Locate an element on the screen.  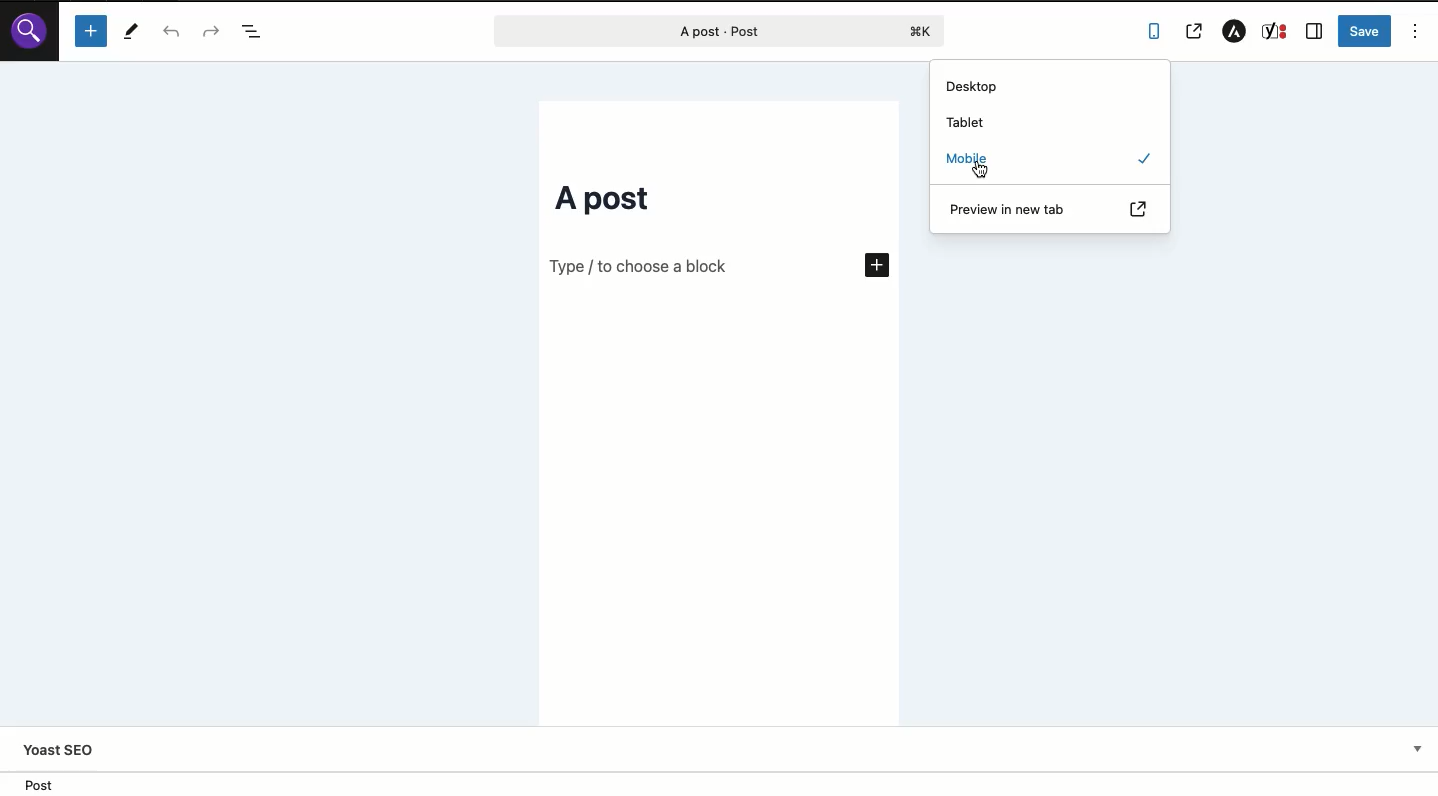
Mobile view is located at coordinates (707, 131).